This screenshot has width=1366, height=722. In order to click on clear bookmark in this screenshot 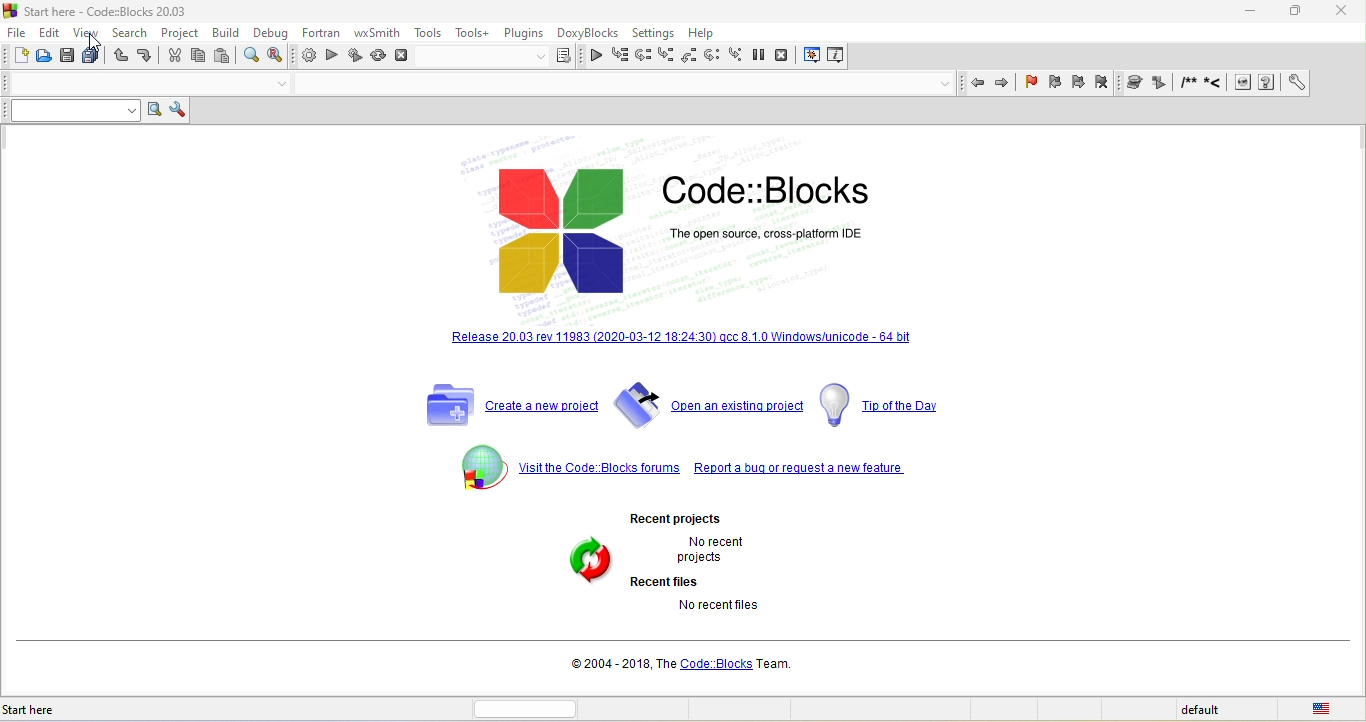, I will do `click(1107, 83)`.